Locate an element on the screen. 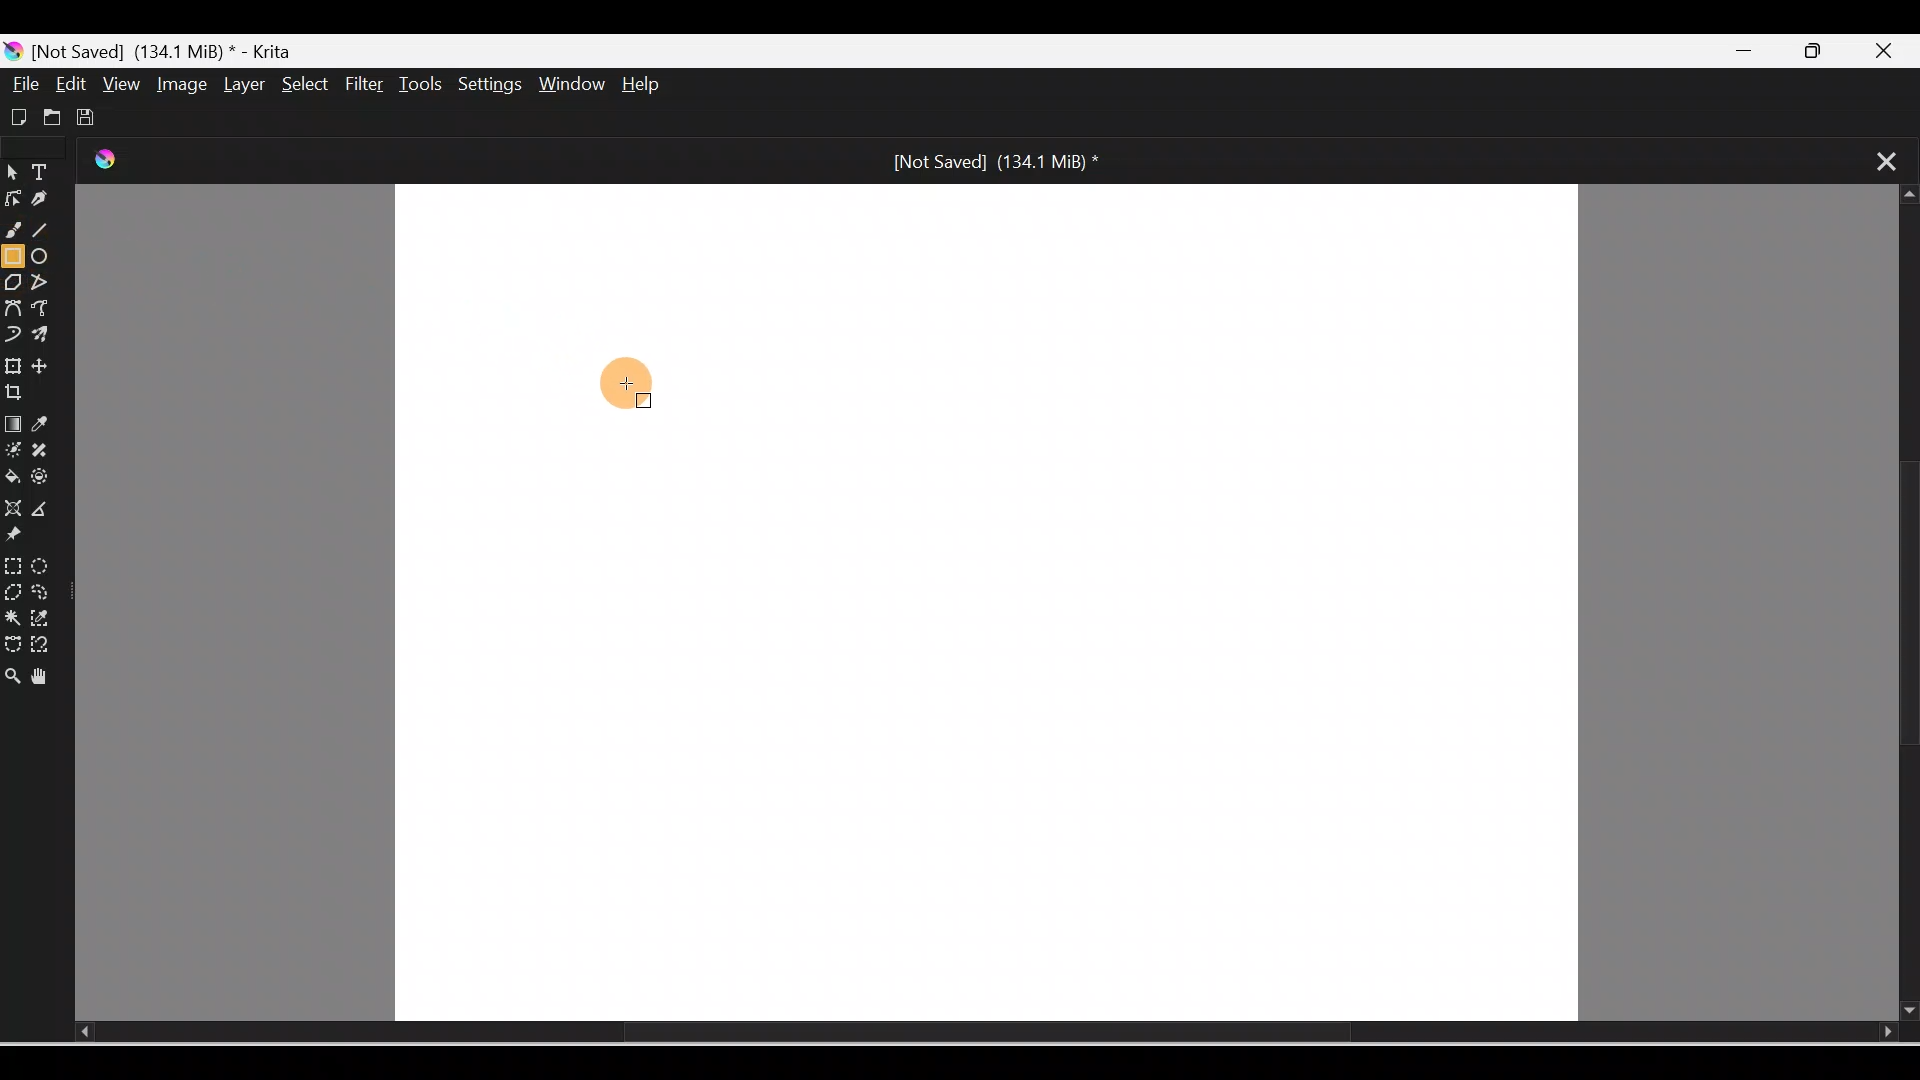  Multibrush tool is located at coordinates (44, 337).